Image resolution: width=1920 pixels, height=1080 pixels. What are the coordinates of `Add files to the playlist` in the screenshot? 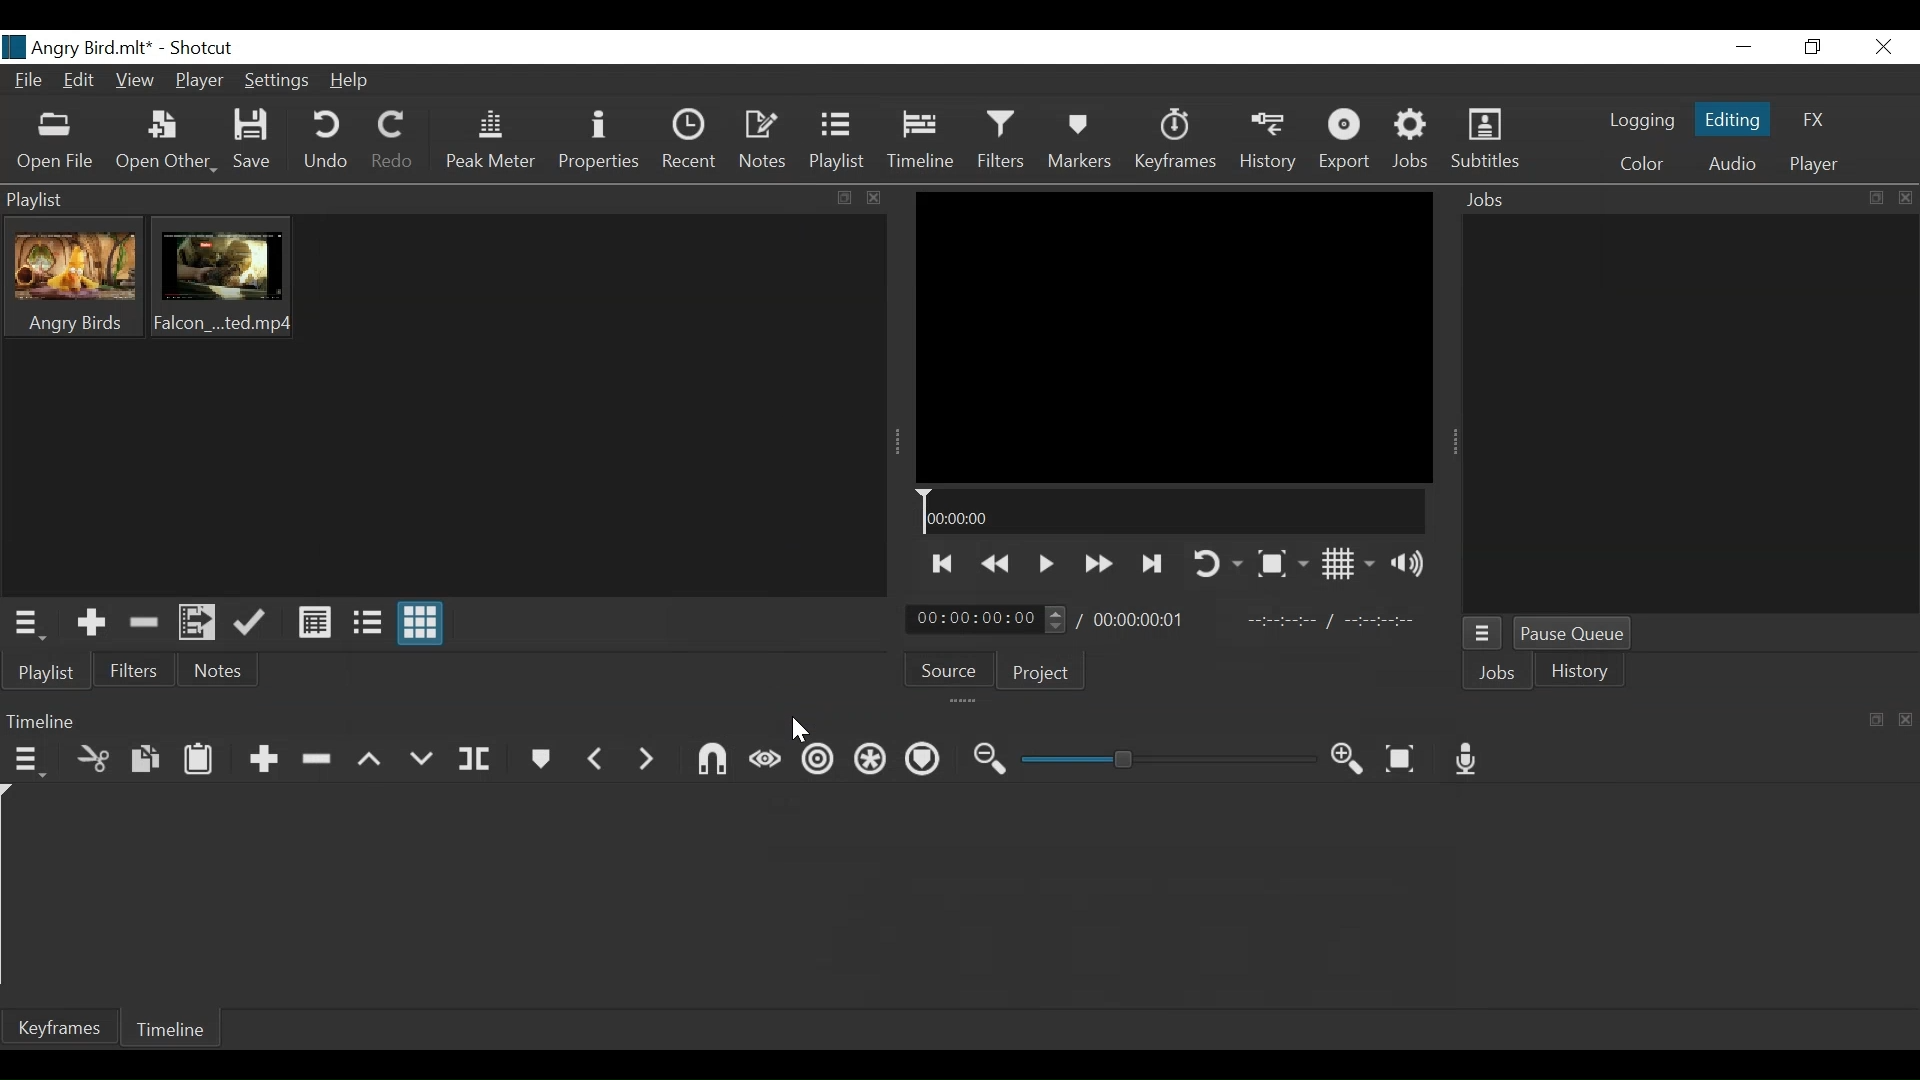 It's located at (199, 622).